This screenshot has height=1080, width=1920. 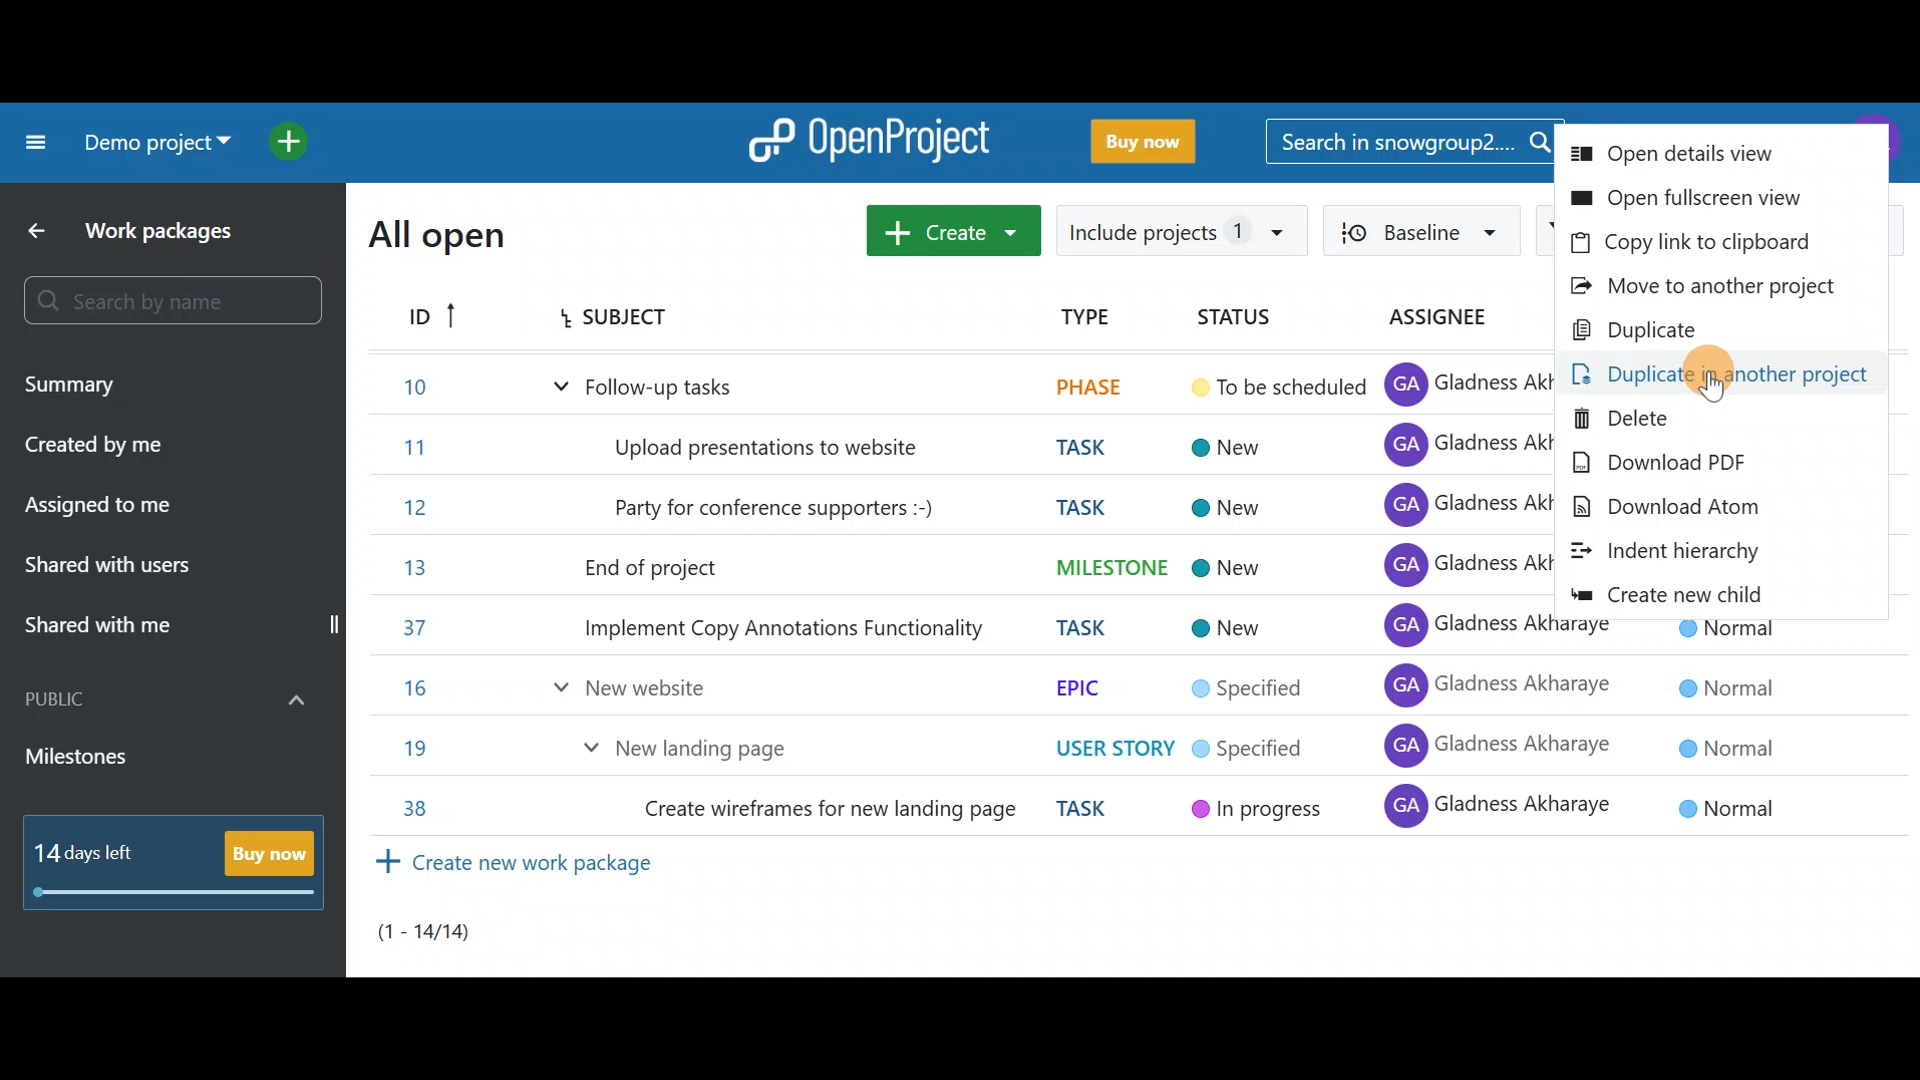 I want to click on Create new work package, so click(x=954, y=228).